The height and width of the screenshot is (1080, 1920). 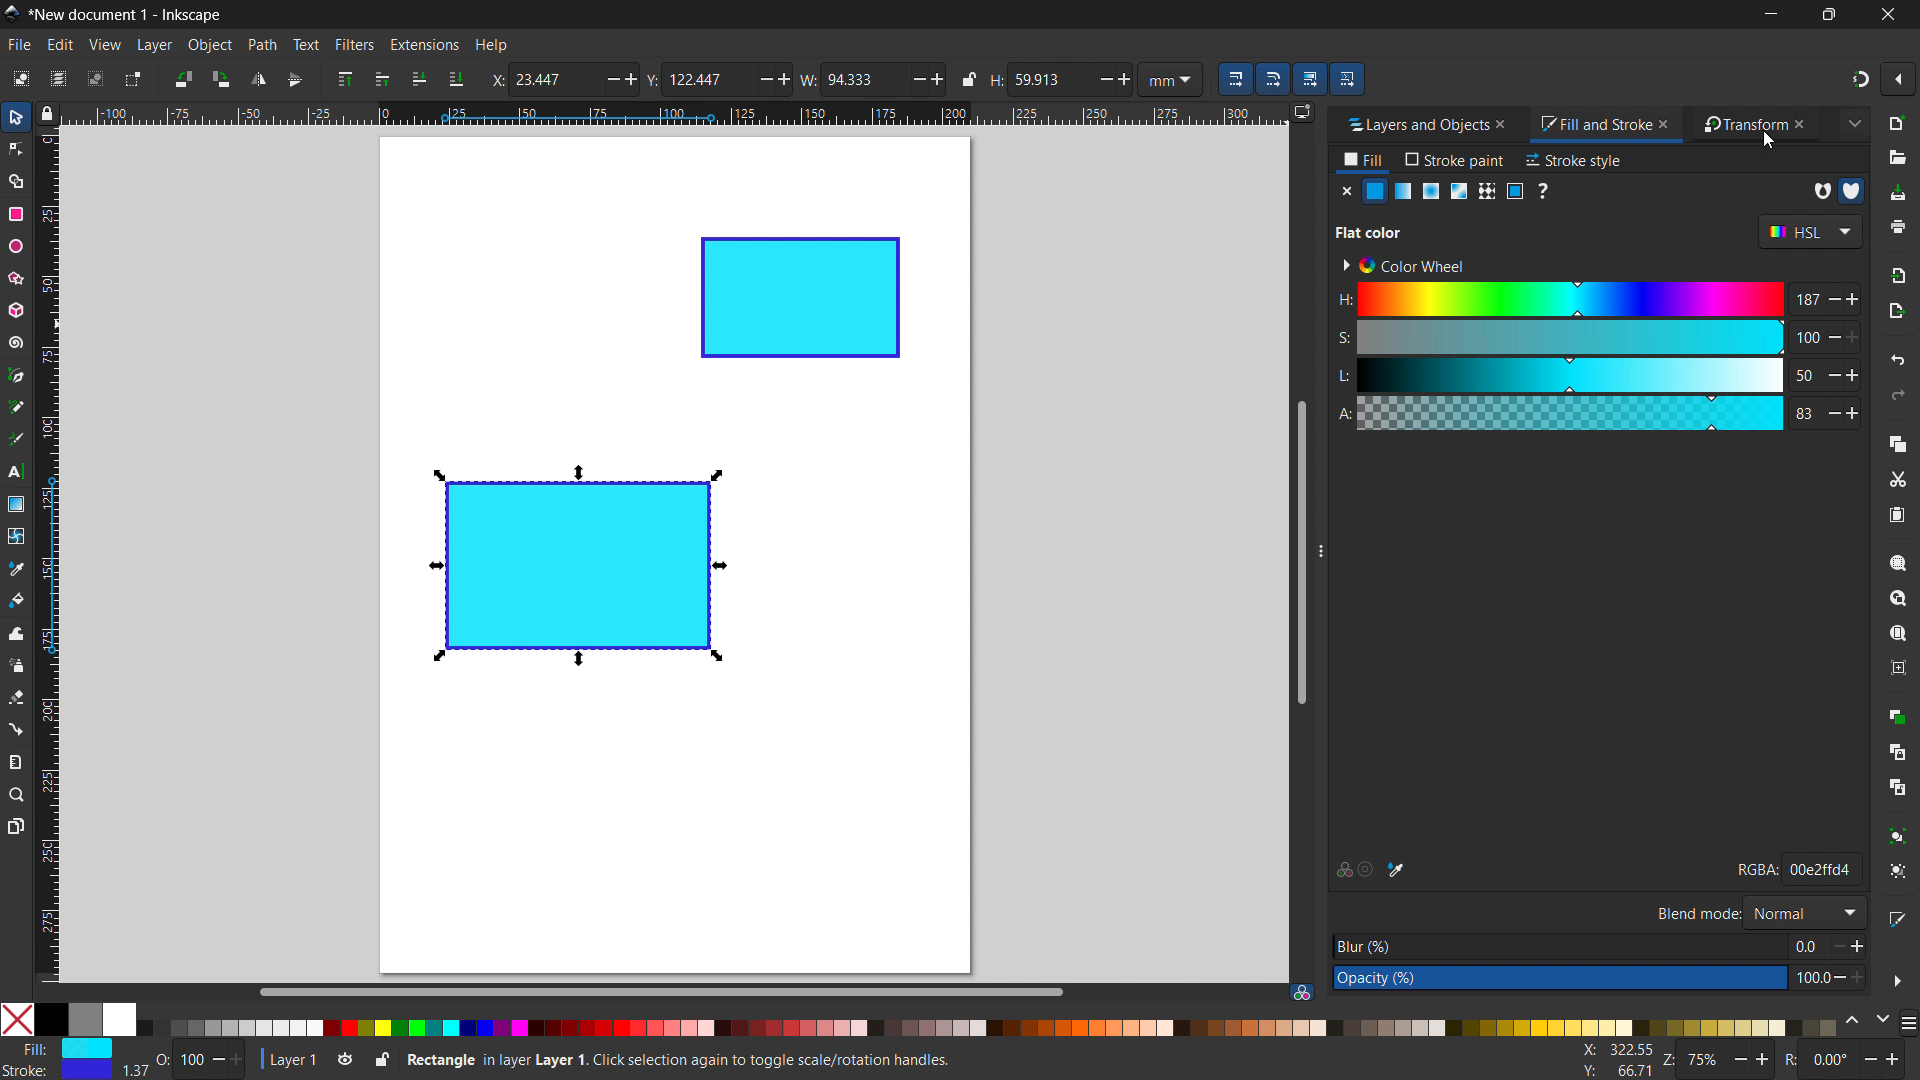 I want to click on L: 50, so click(x=1596, y=373).